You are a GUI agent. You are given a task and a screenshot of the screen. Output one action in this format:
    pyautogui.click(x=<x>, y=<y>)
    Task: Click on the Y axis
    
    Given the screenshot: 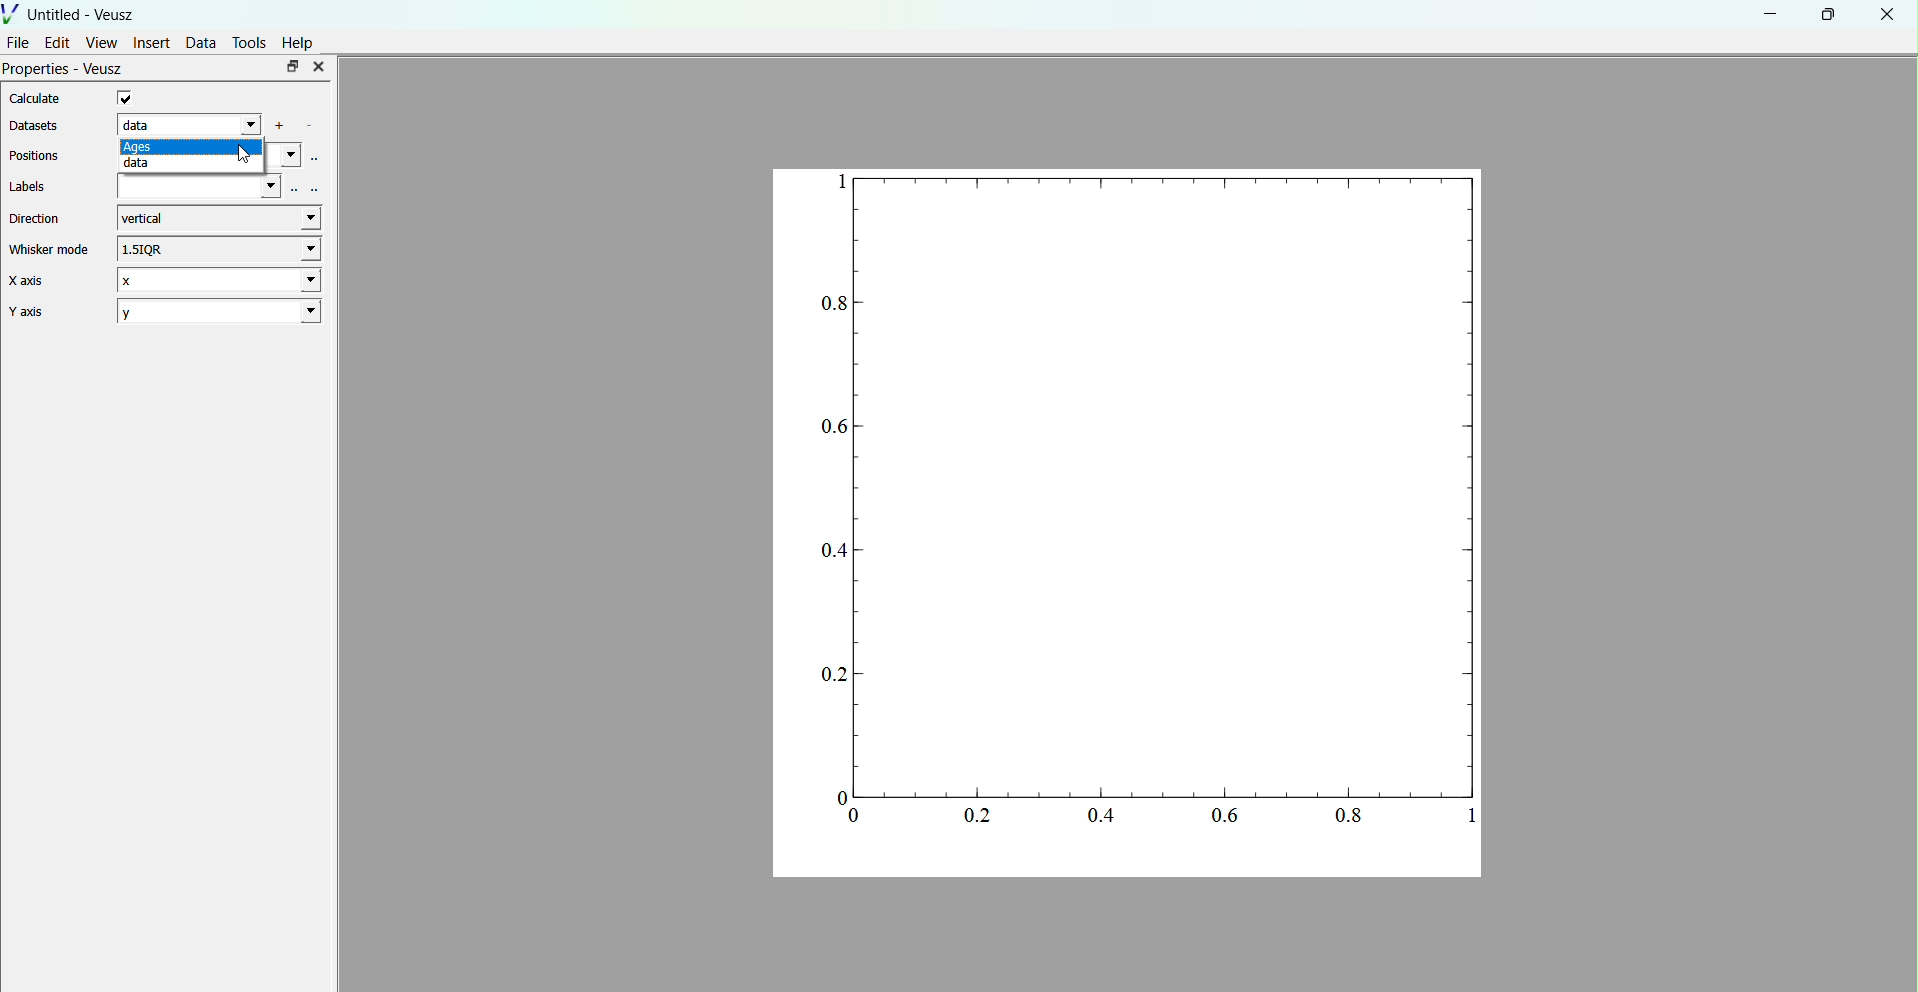 What is the action you would take?
    pyautogui.click(x=46, y=312)
    